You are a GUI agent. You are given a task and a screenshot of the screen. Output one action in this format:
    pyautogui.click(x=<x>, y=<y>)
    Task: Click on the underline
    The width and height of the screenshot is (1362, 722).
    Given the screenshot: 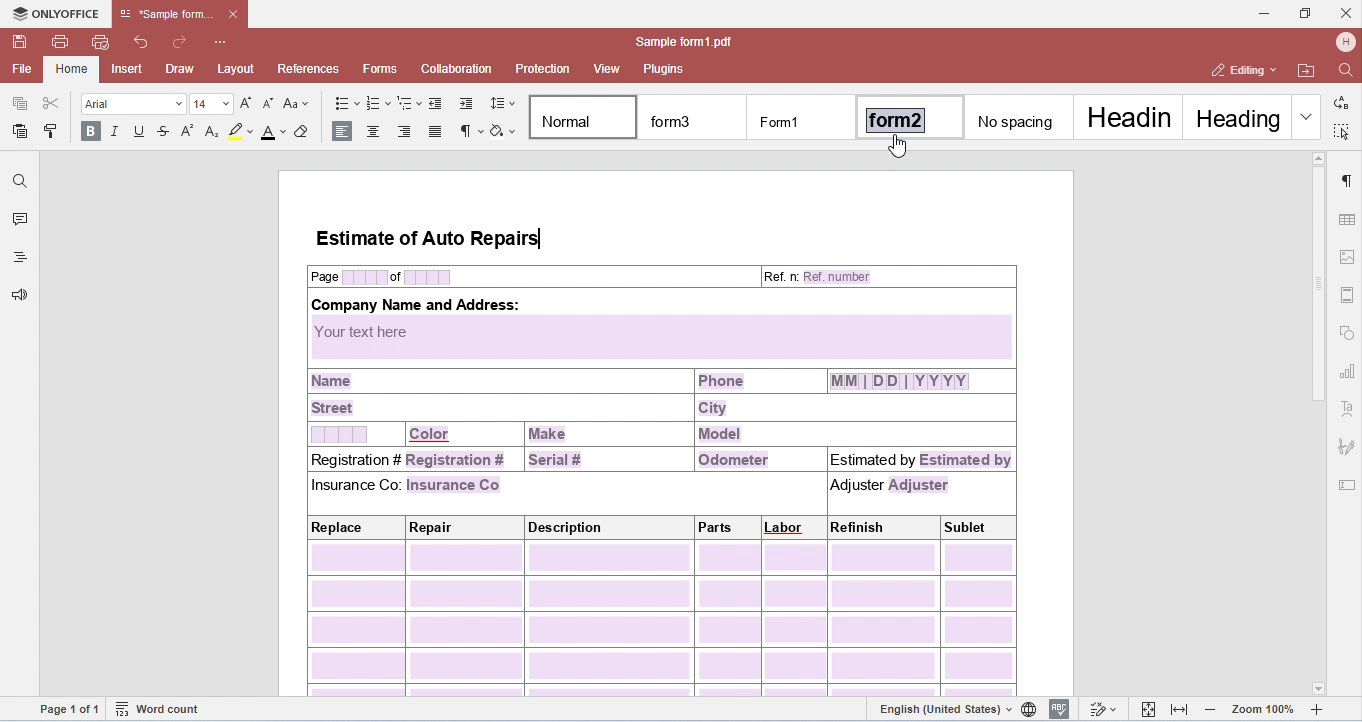 What is the action you would take?
    pyautogui.click(x=140, y=133)
    